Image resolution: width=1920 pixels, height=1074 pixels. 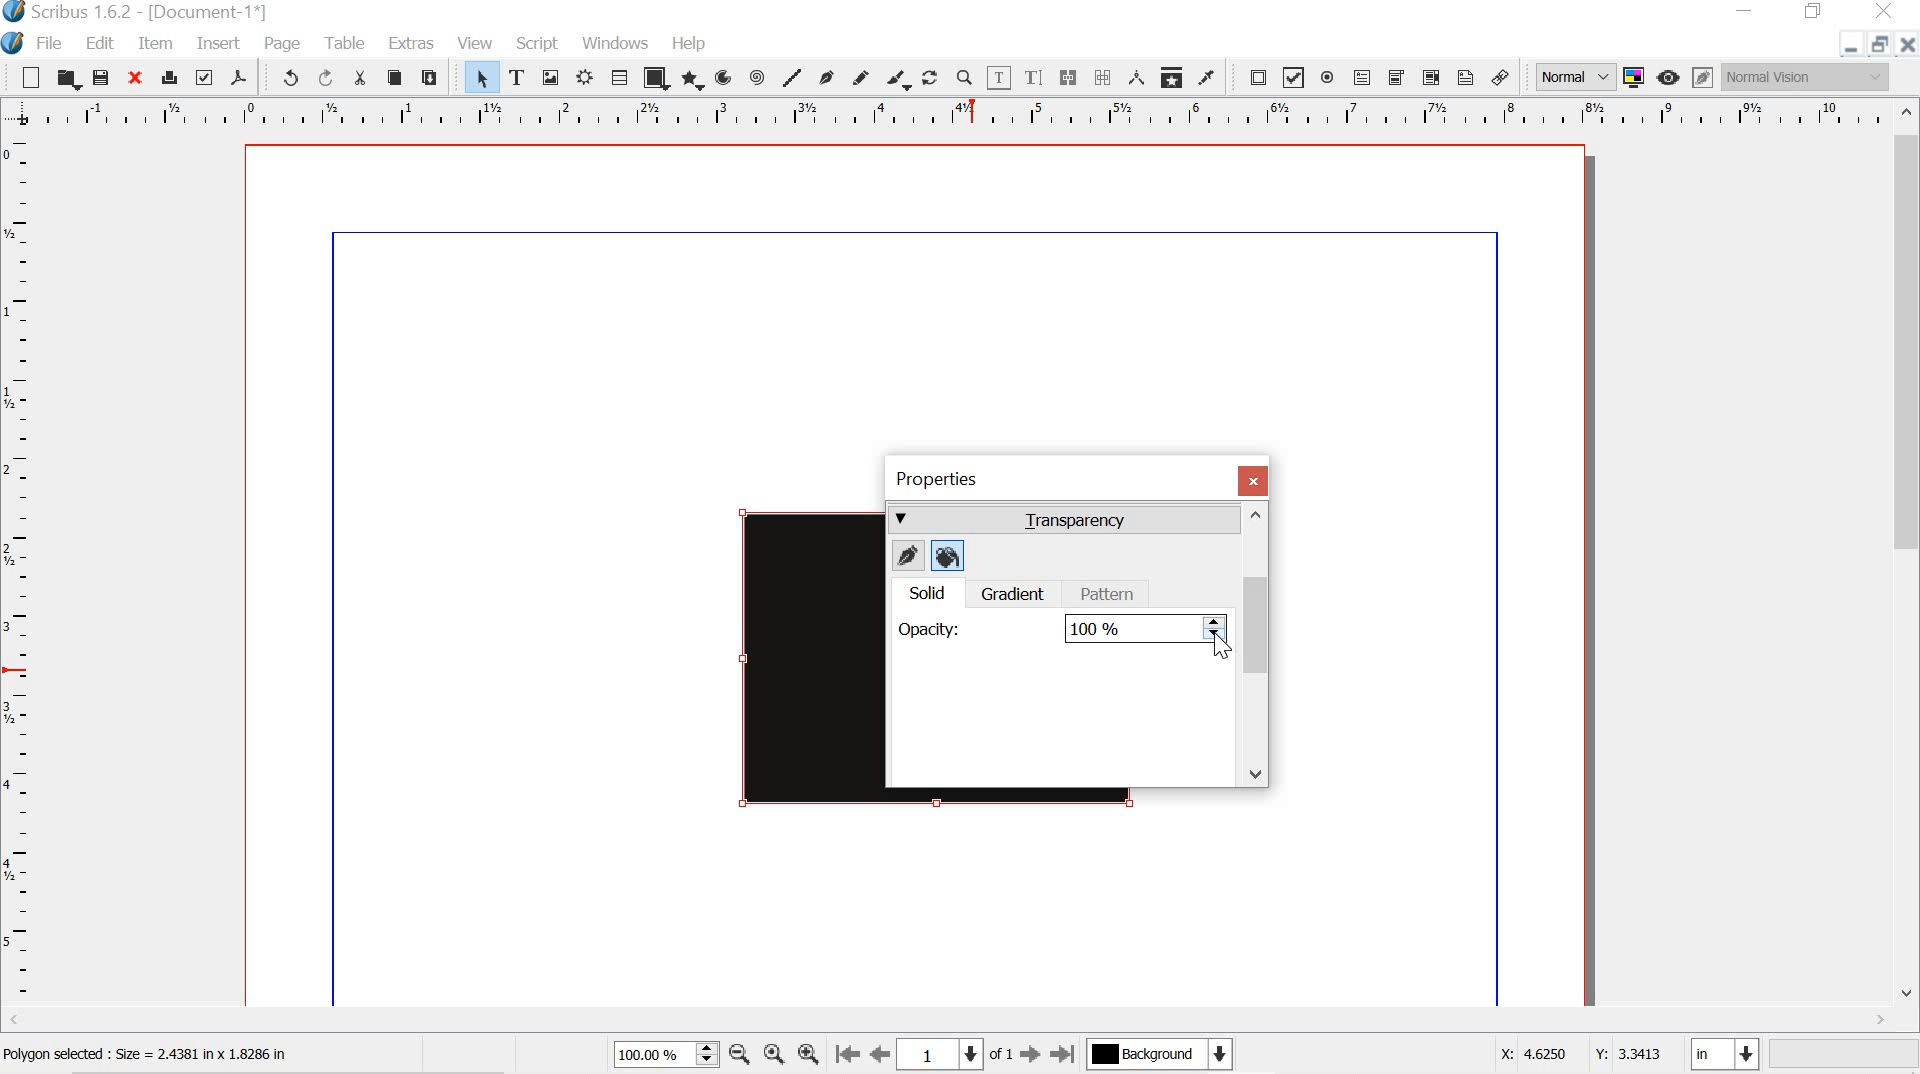 What do you see at coordinates (1171, 75) in the screenshot?
I see `copy item properties` at bounding box center [1171, 75].